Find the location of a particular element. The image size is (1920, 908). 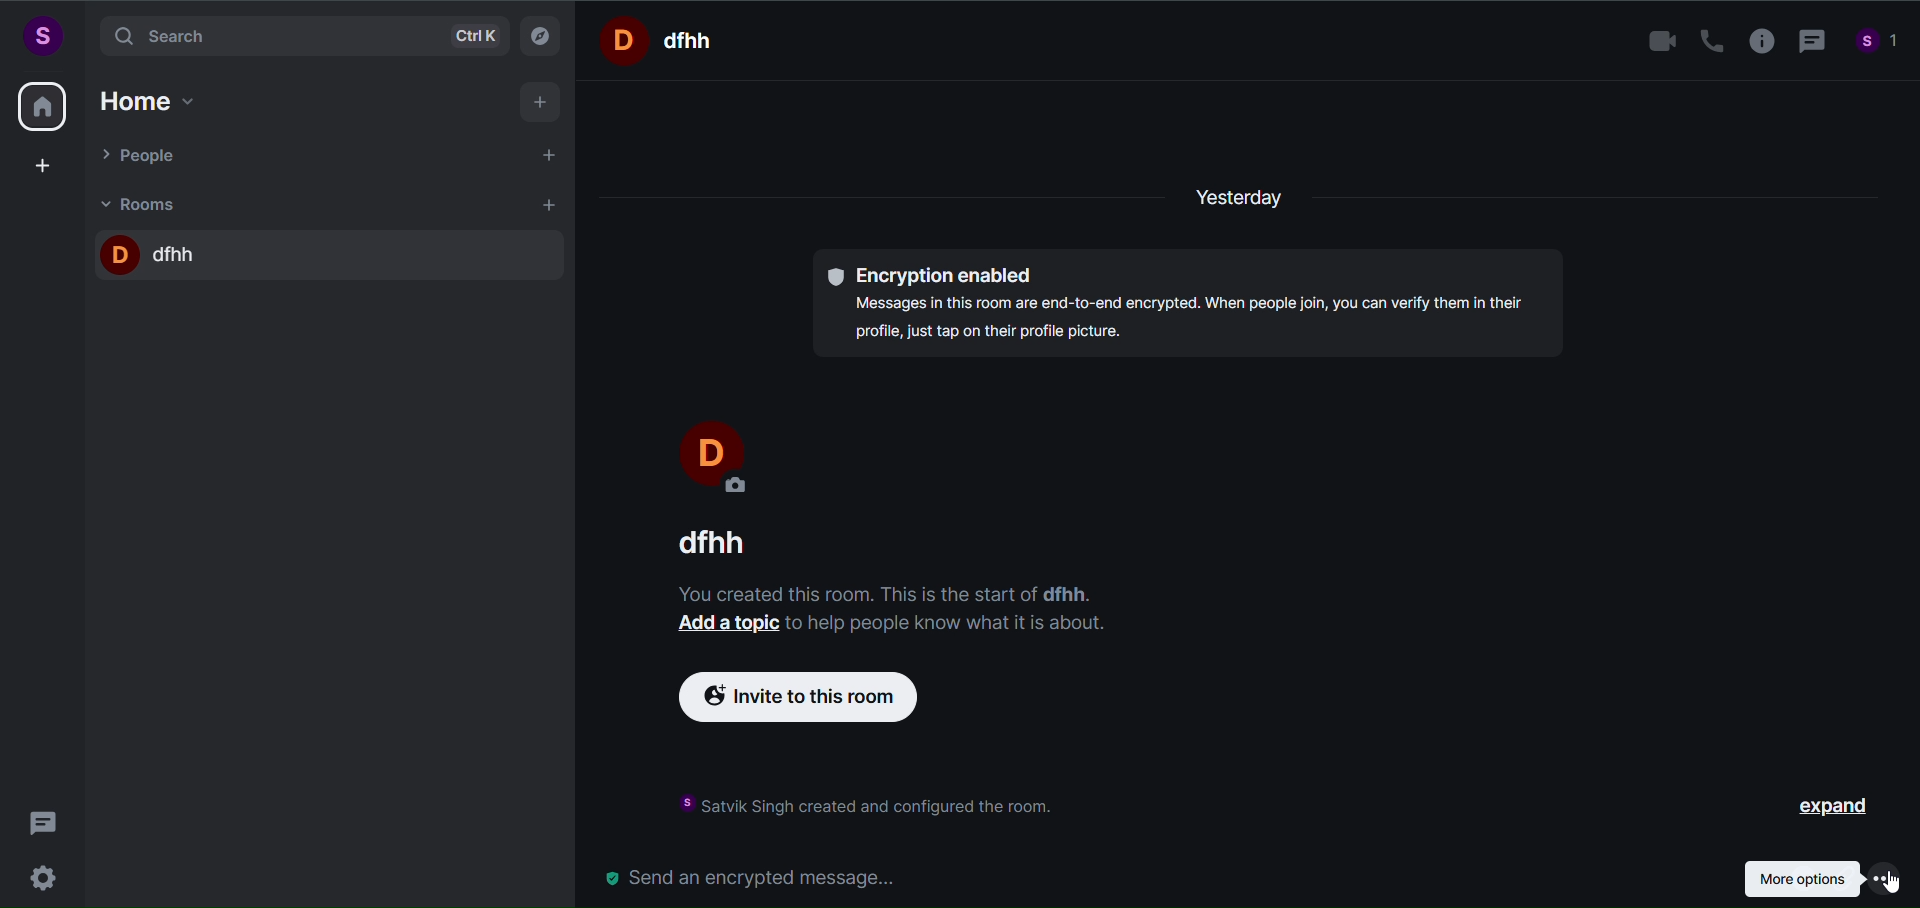

invite to this room is located at coordinates (816, 704).